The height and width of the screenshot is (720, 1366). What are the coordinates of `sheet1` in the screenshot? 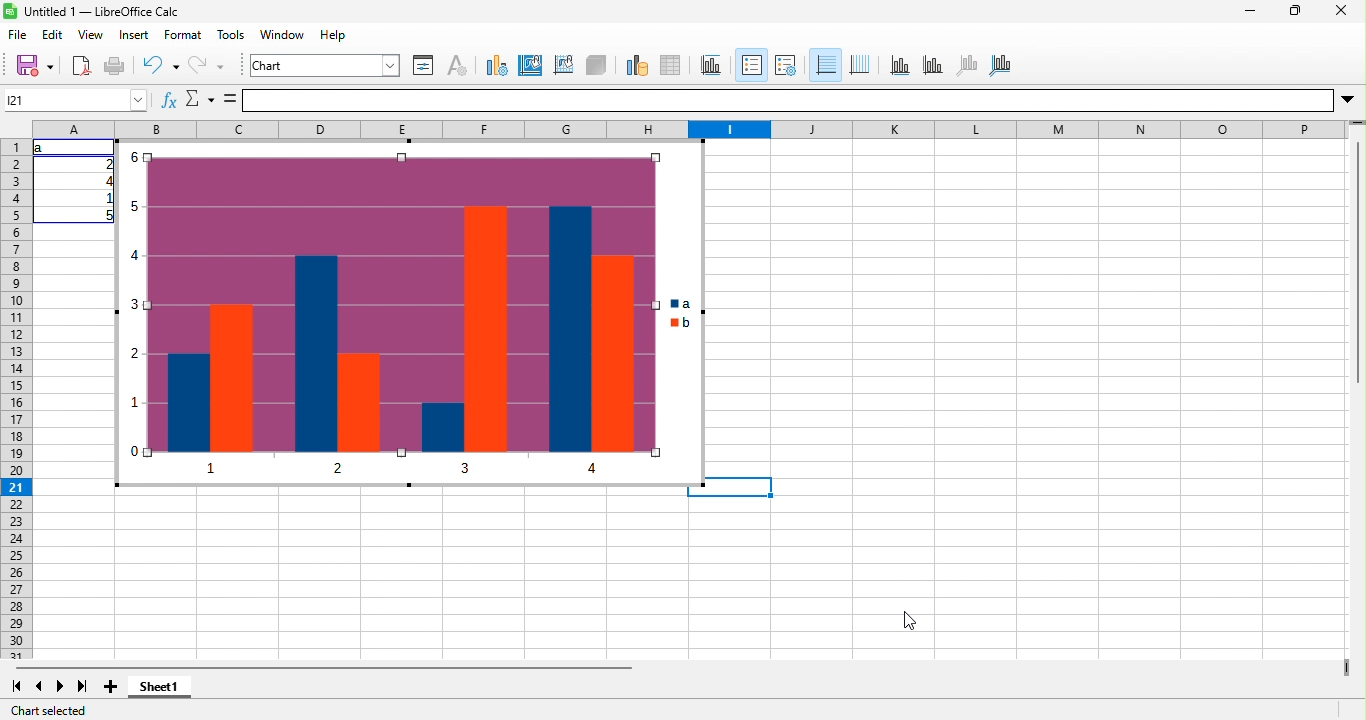 It's located at (159, 686).